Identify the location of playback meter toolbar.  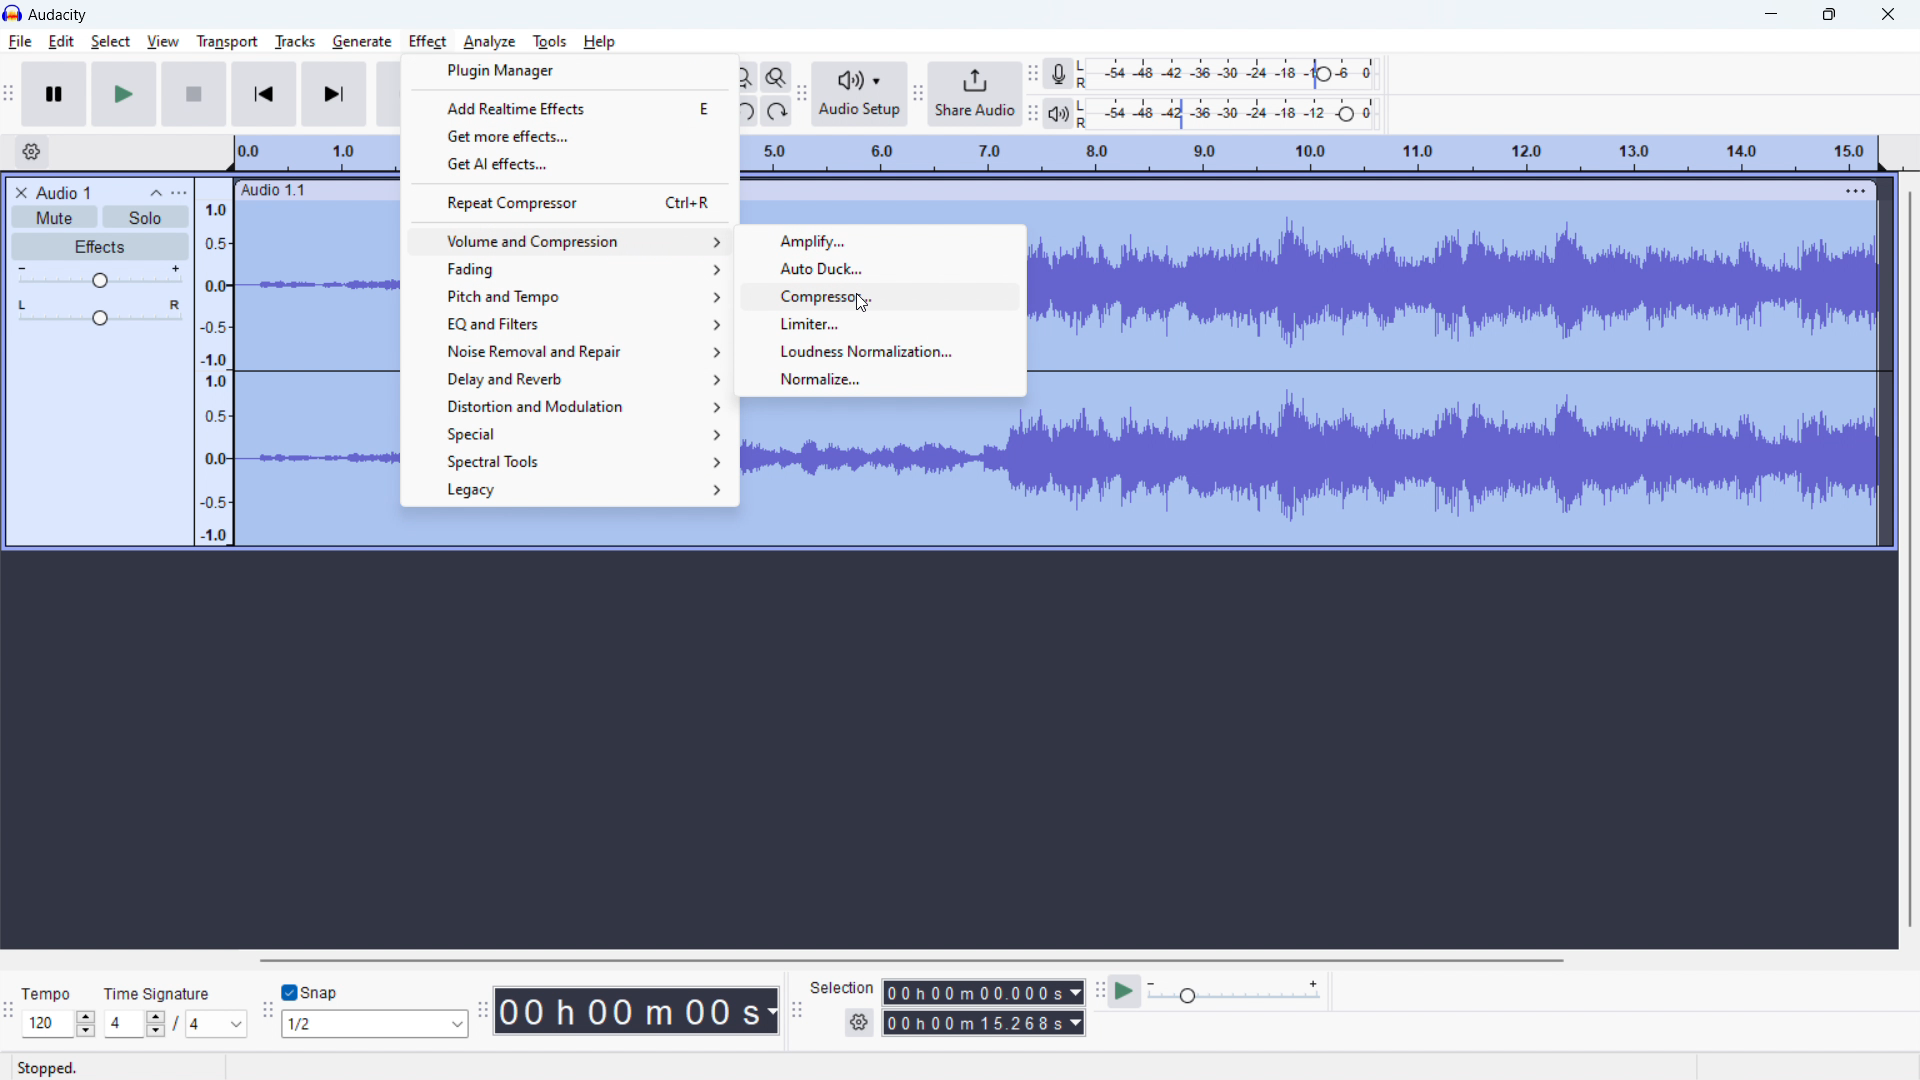
(1033, 115).